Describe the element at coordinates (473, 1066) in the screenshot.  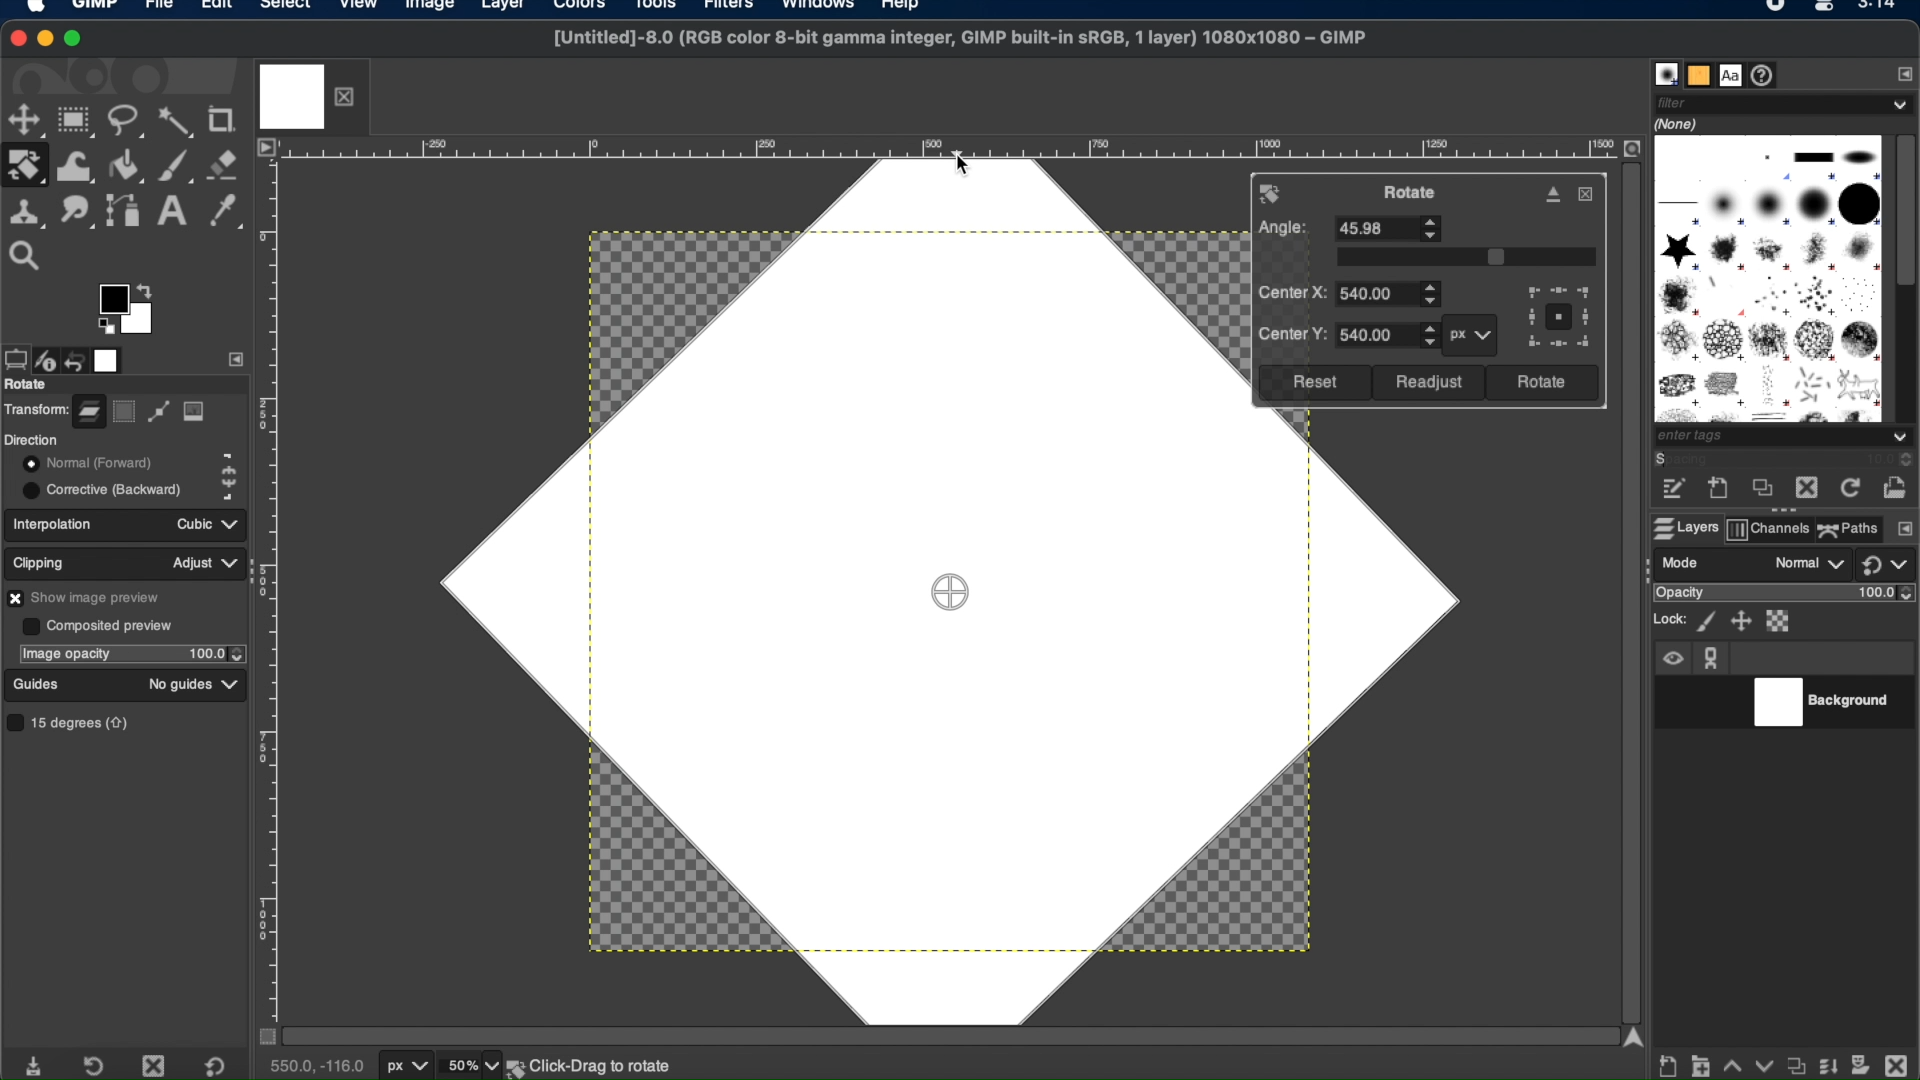
I see `zoom levels` at that location.